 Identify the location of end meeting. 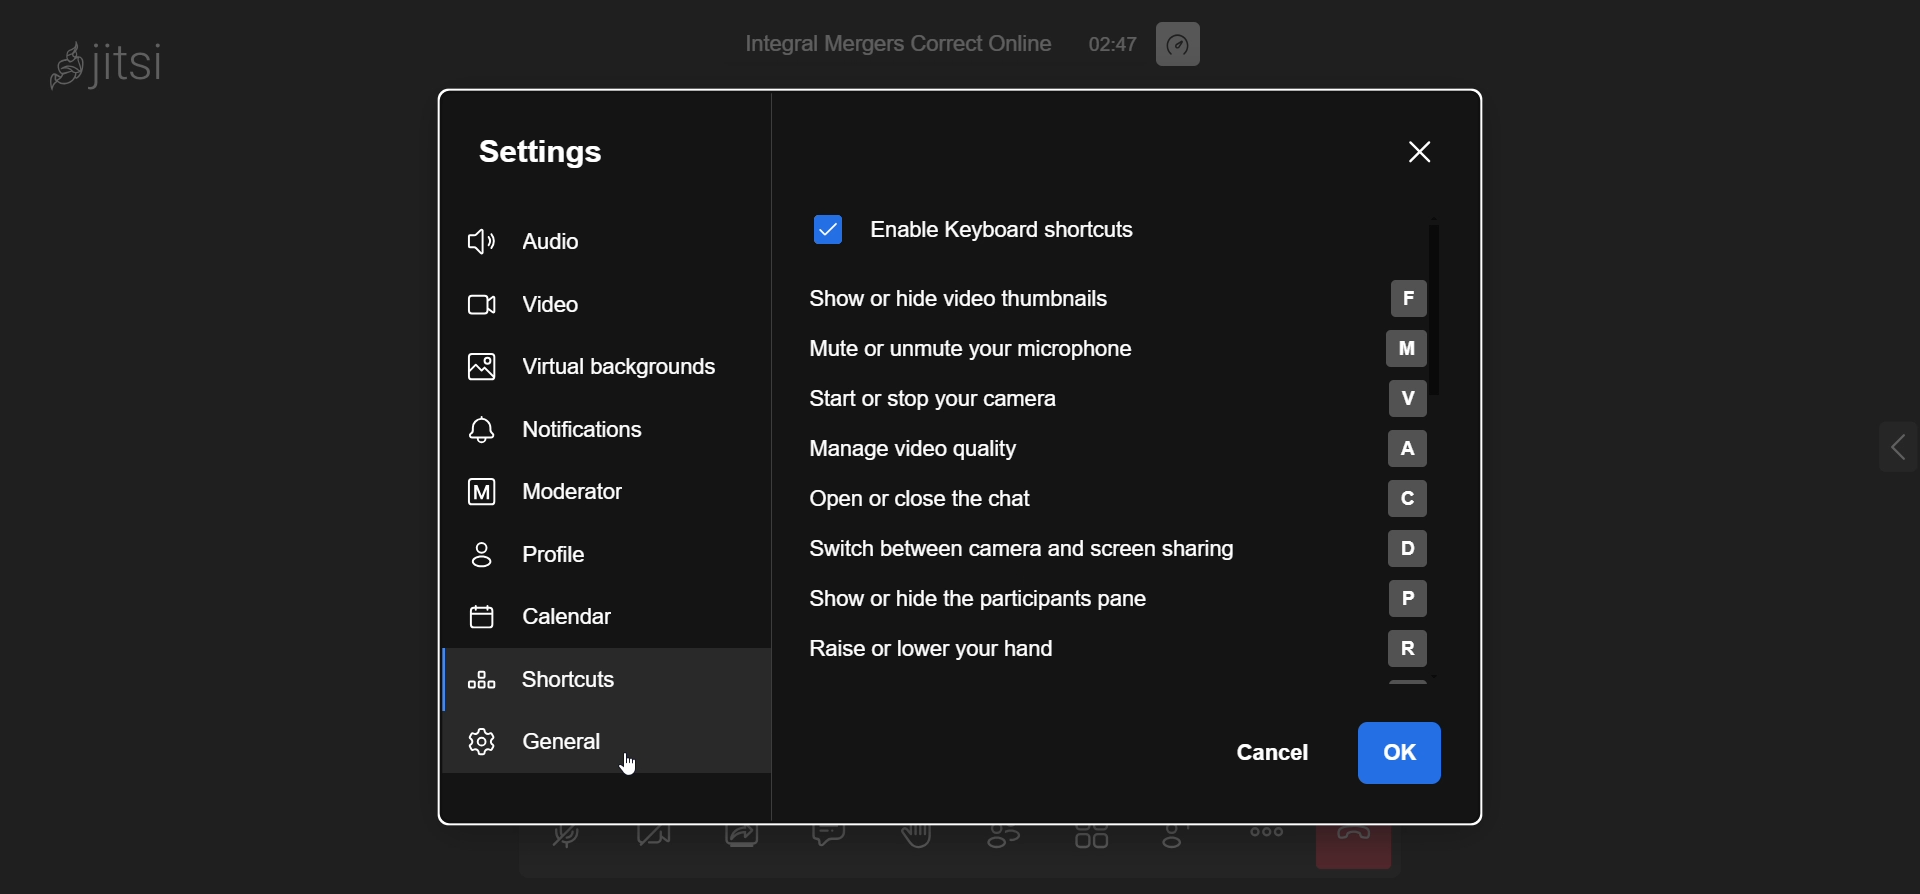
(1354, 842).